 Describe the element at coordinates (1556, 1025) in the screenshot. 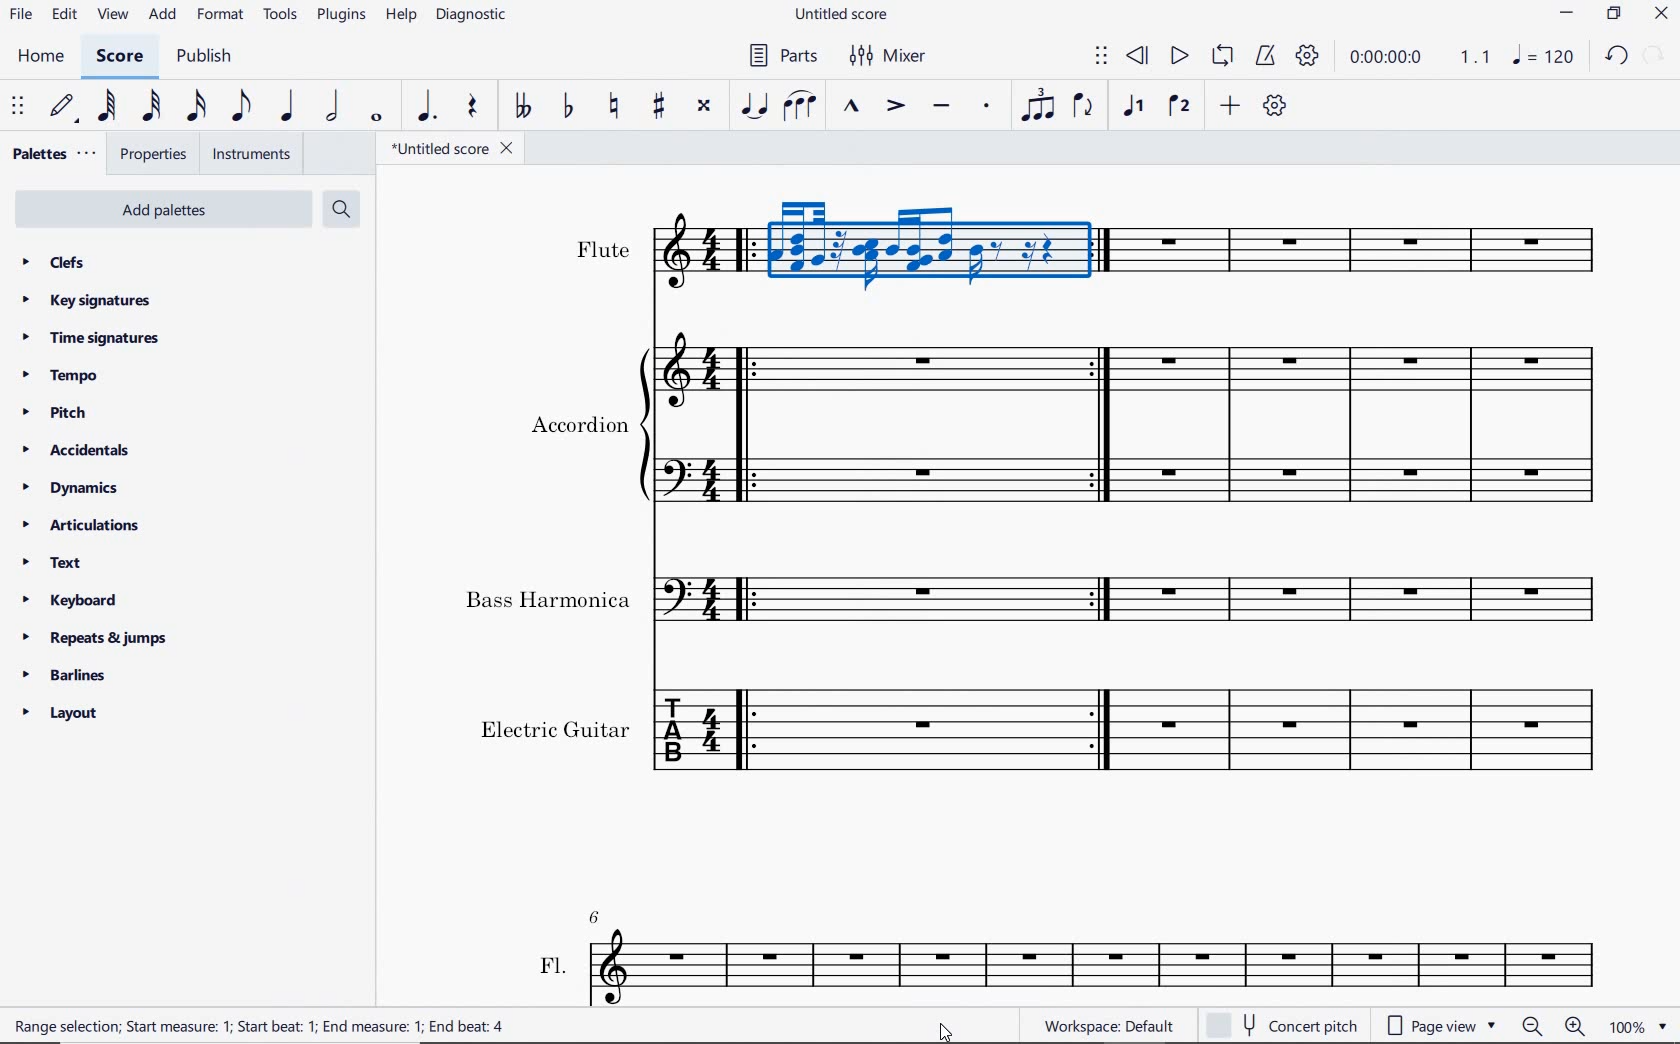

I see `zoom in or zoom out` at that location.